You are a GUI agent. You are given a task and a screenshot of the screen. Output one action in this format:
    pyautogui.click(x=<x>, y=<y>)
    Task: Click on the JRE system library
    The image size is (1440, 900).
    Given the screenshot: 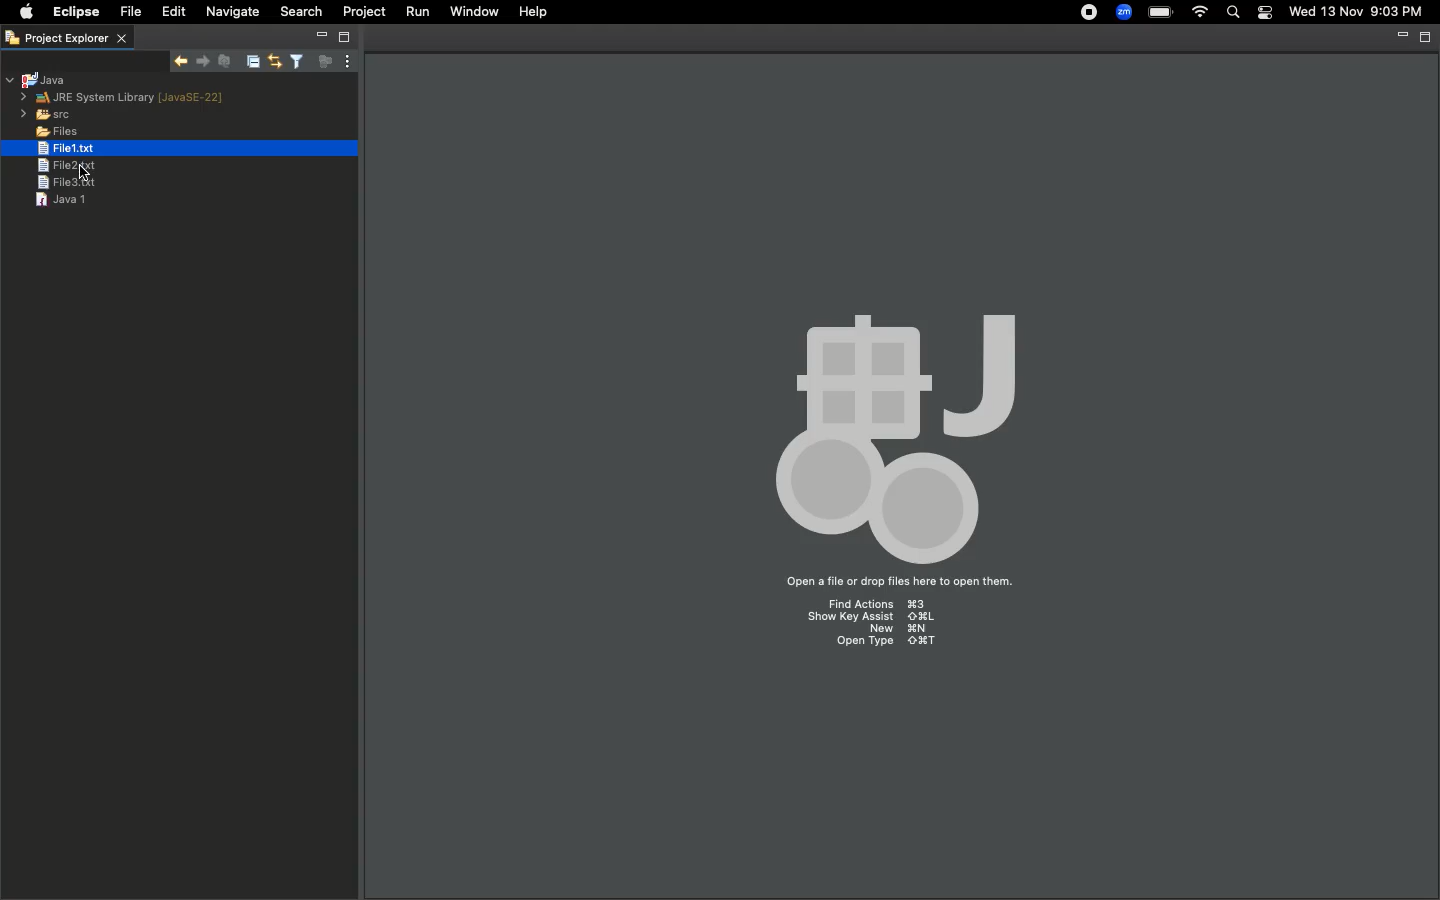 What is the action you would take?
    pyautogui.click(x=126, y=98)
    